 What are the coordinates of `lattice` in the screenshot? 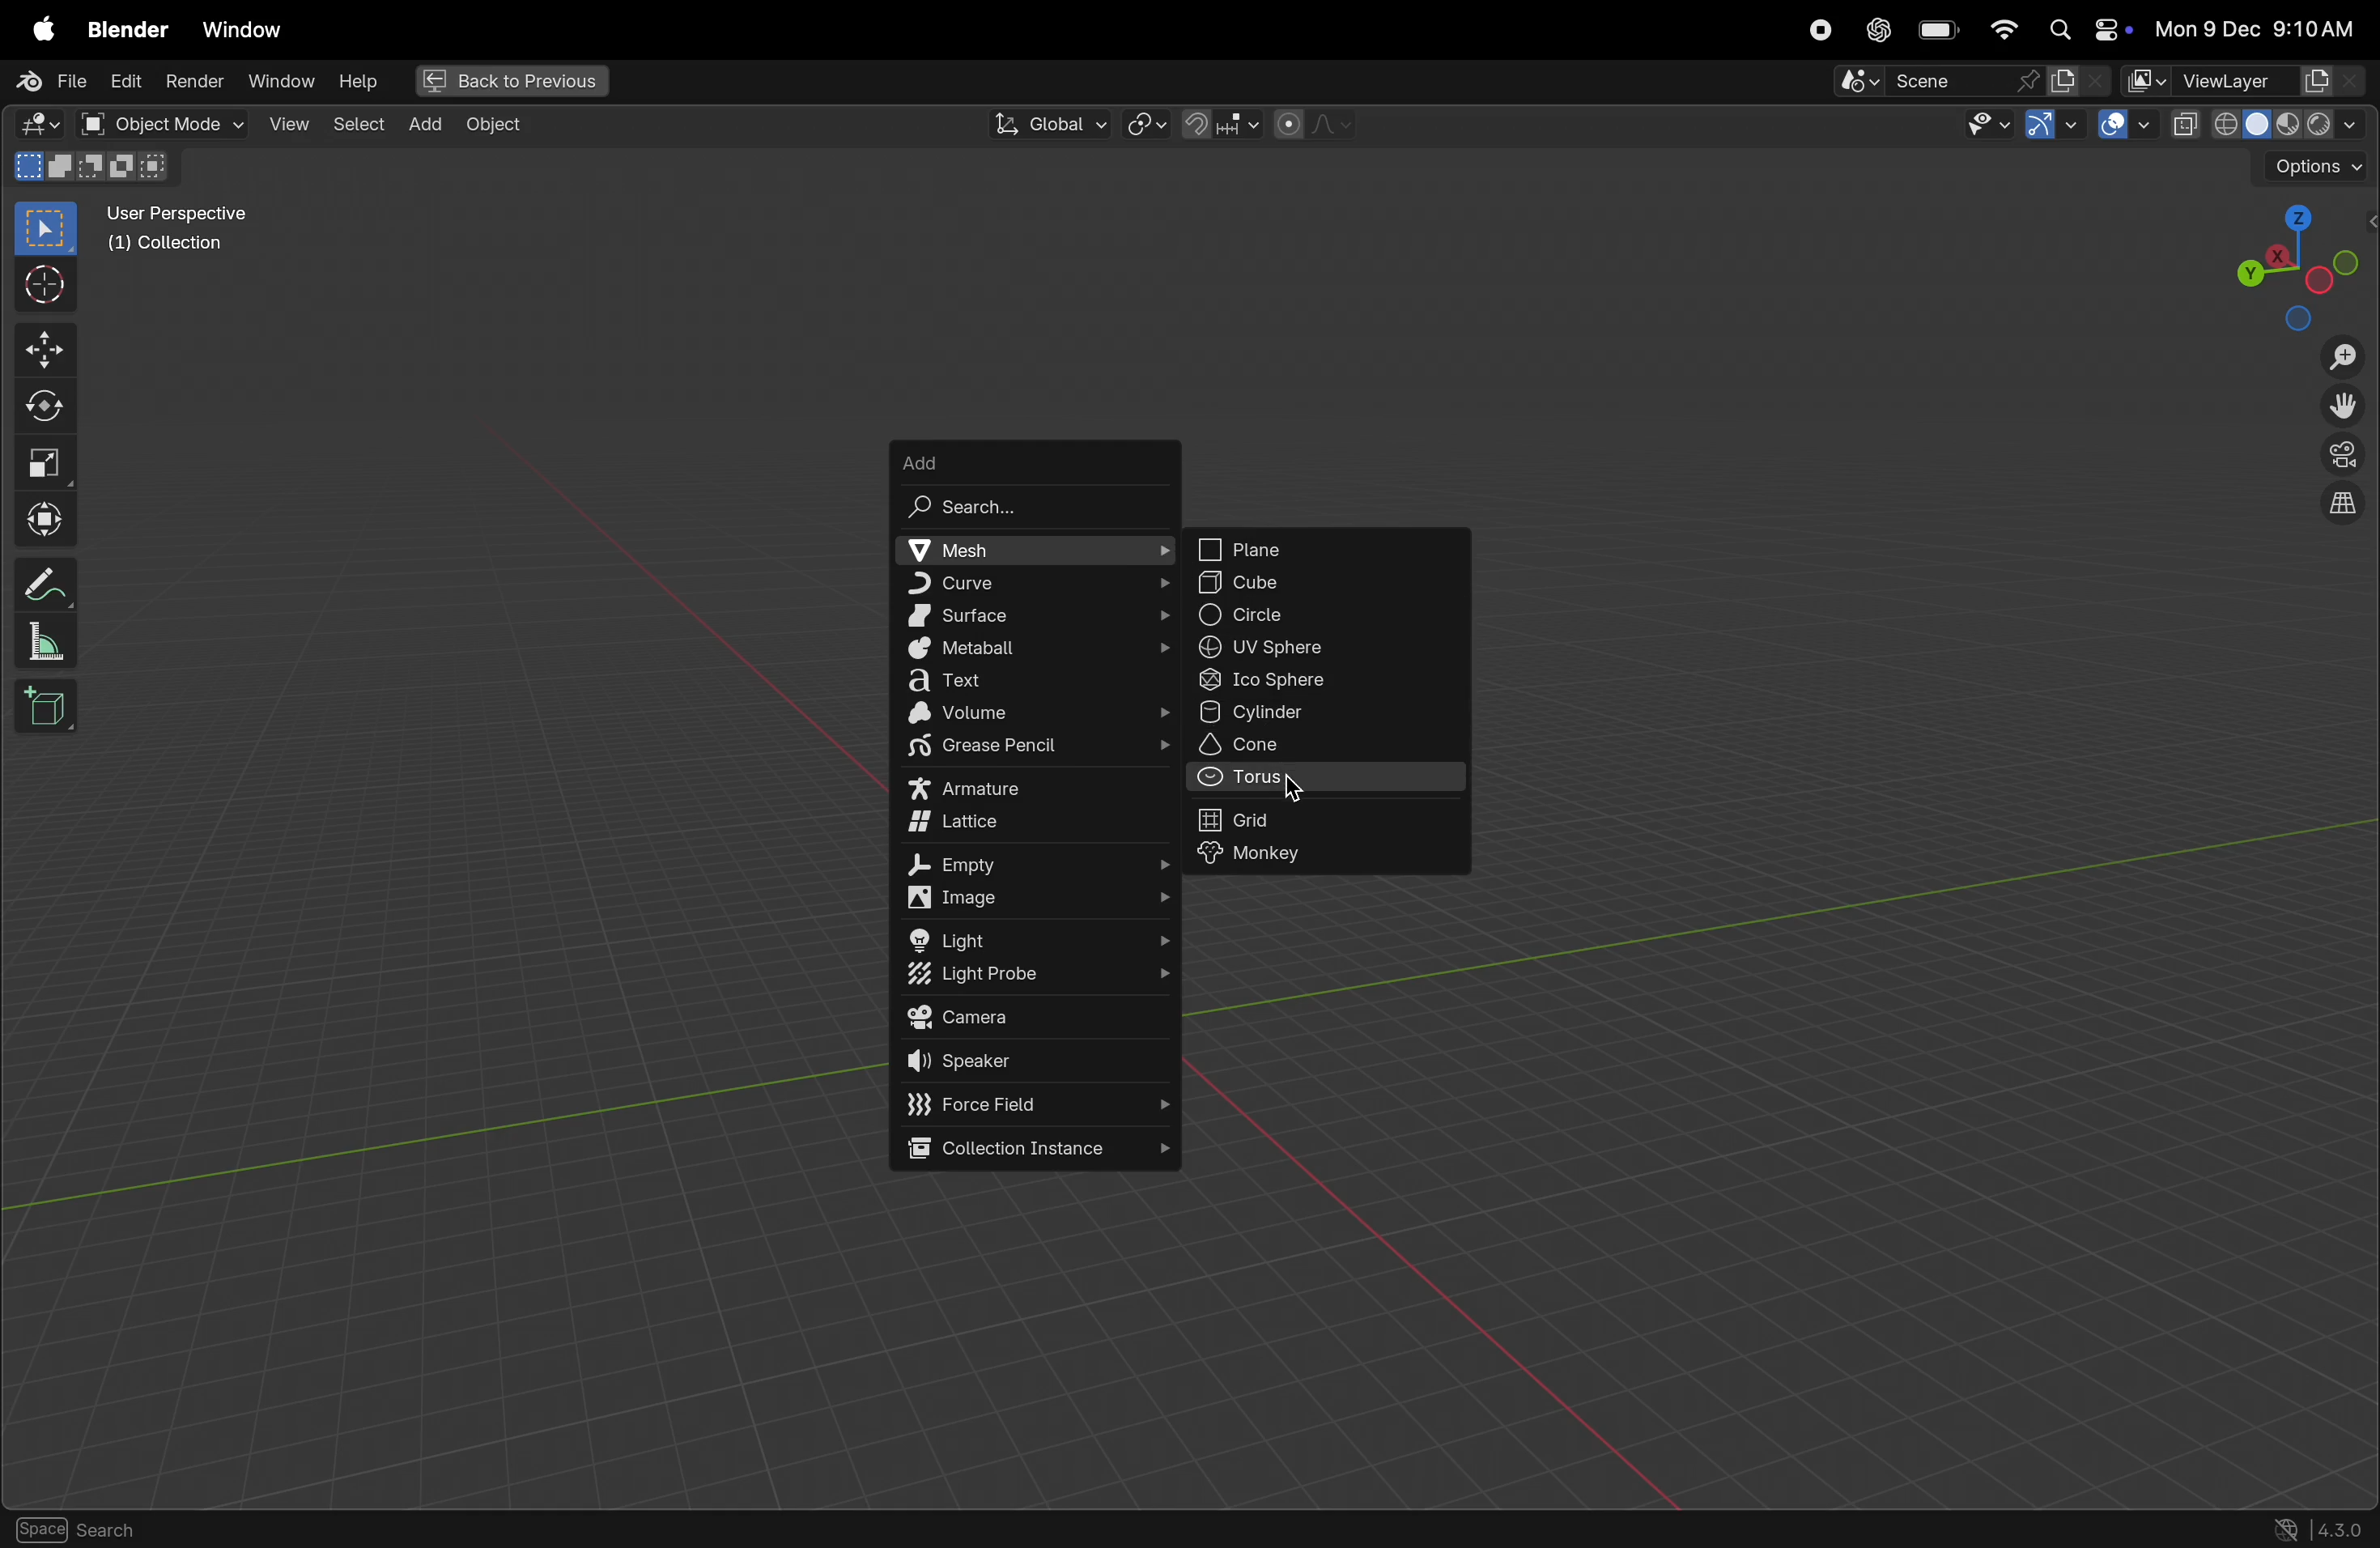 It's located at (1036, 827).